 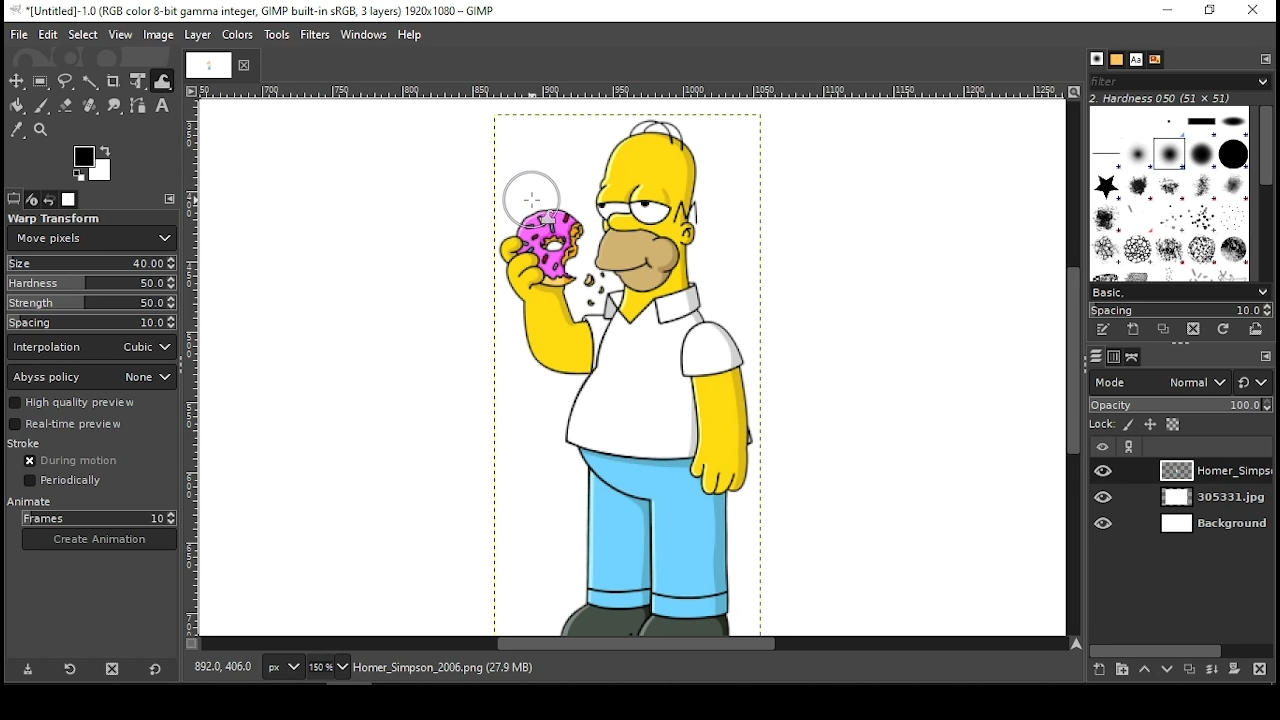 I want to click on scroll bar, so click(x=636, y=644).